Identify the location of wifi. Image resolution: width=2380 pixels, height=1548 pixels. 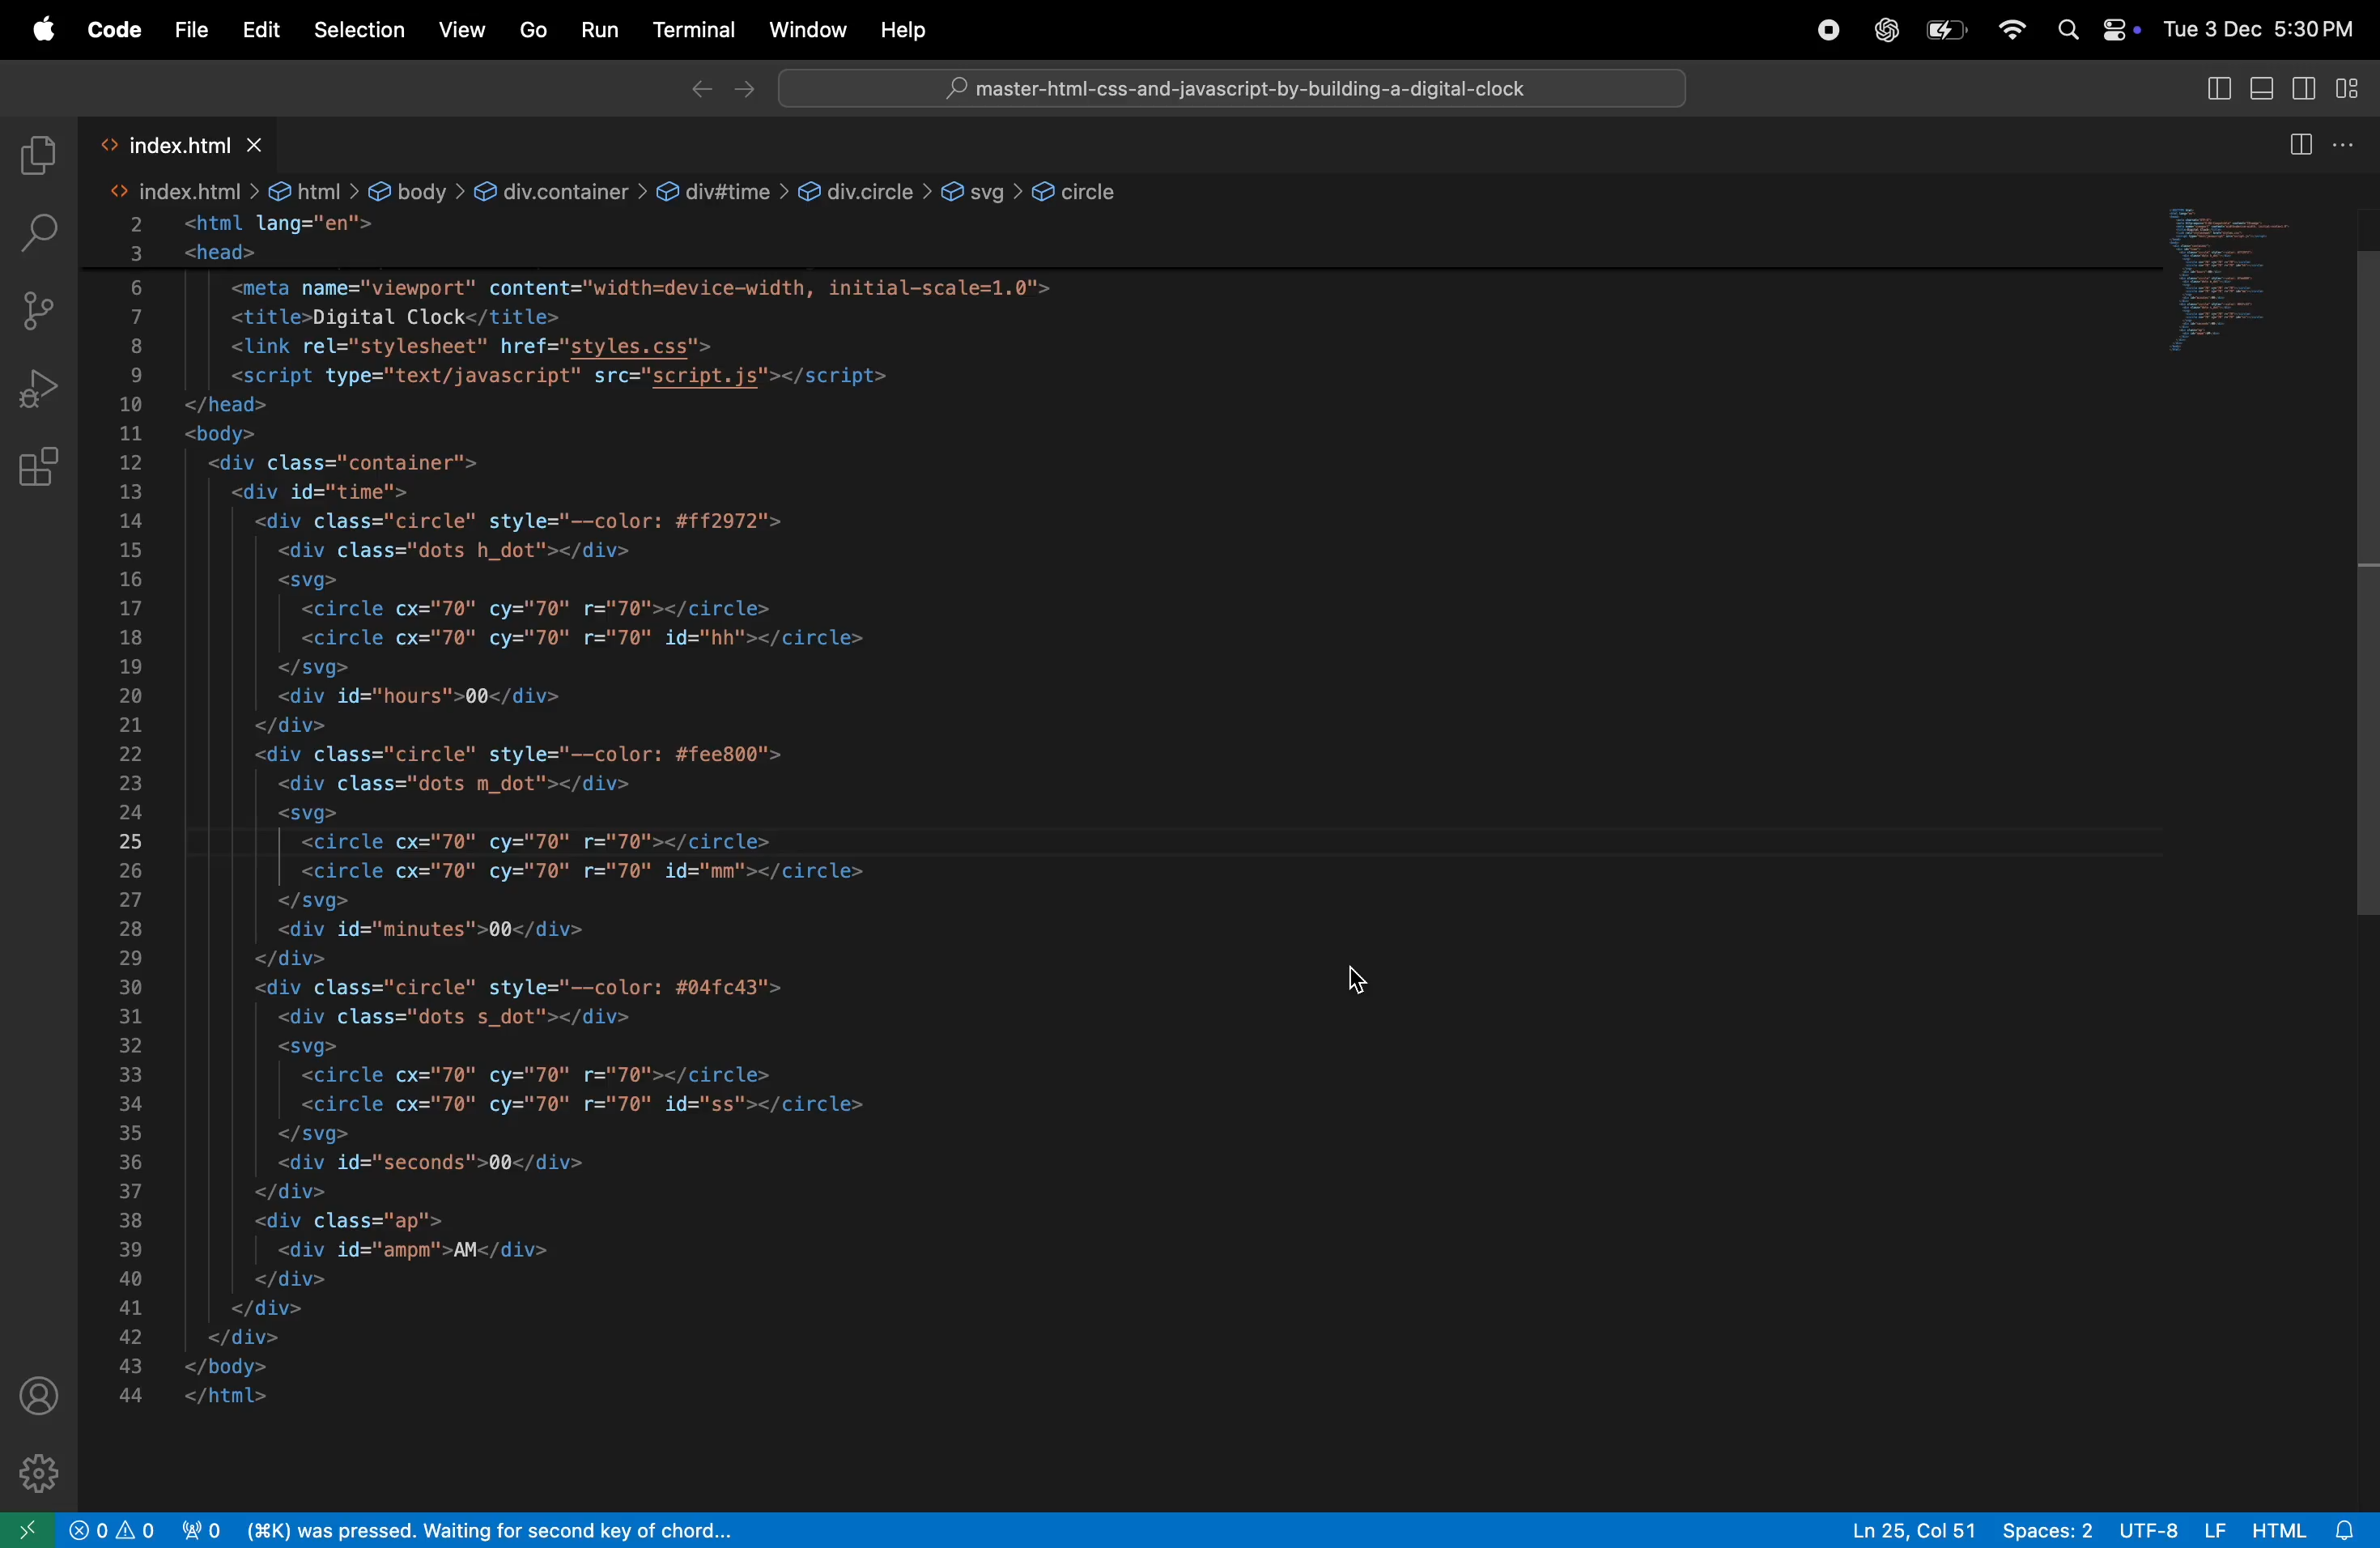
(2009, 33).